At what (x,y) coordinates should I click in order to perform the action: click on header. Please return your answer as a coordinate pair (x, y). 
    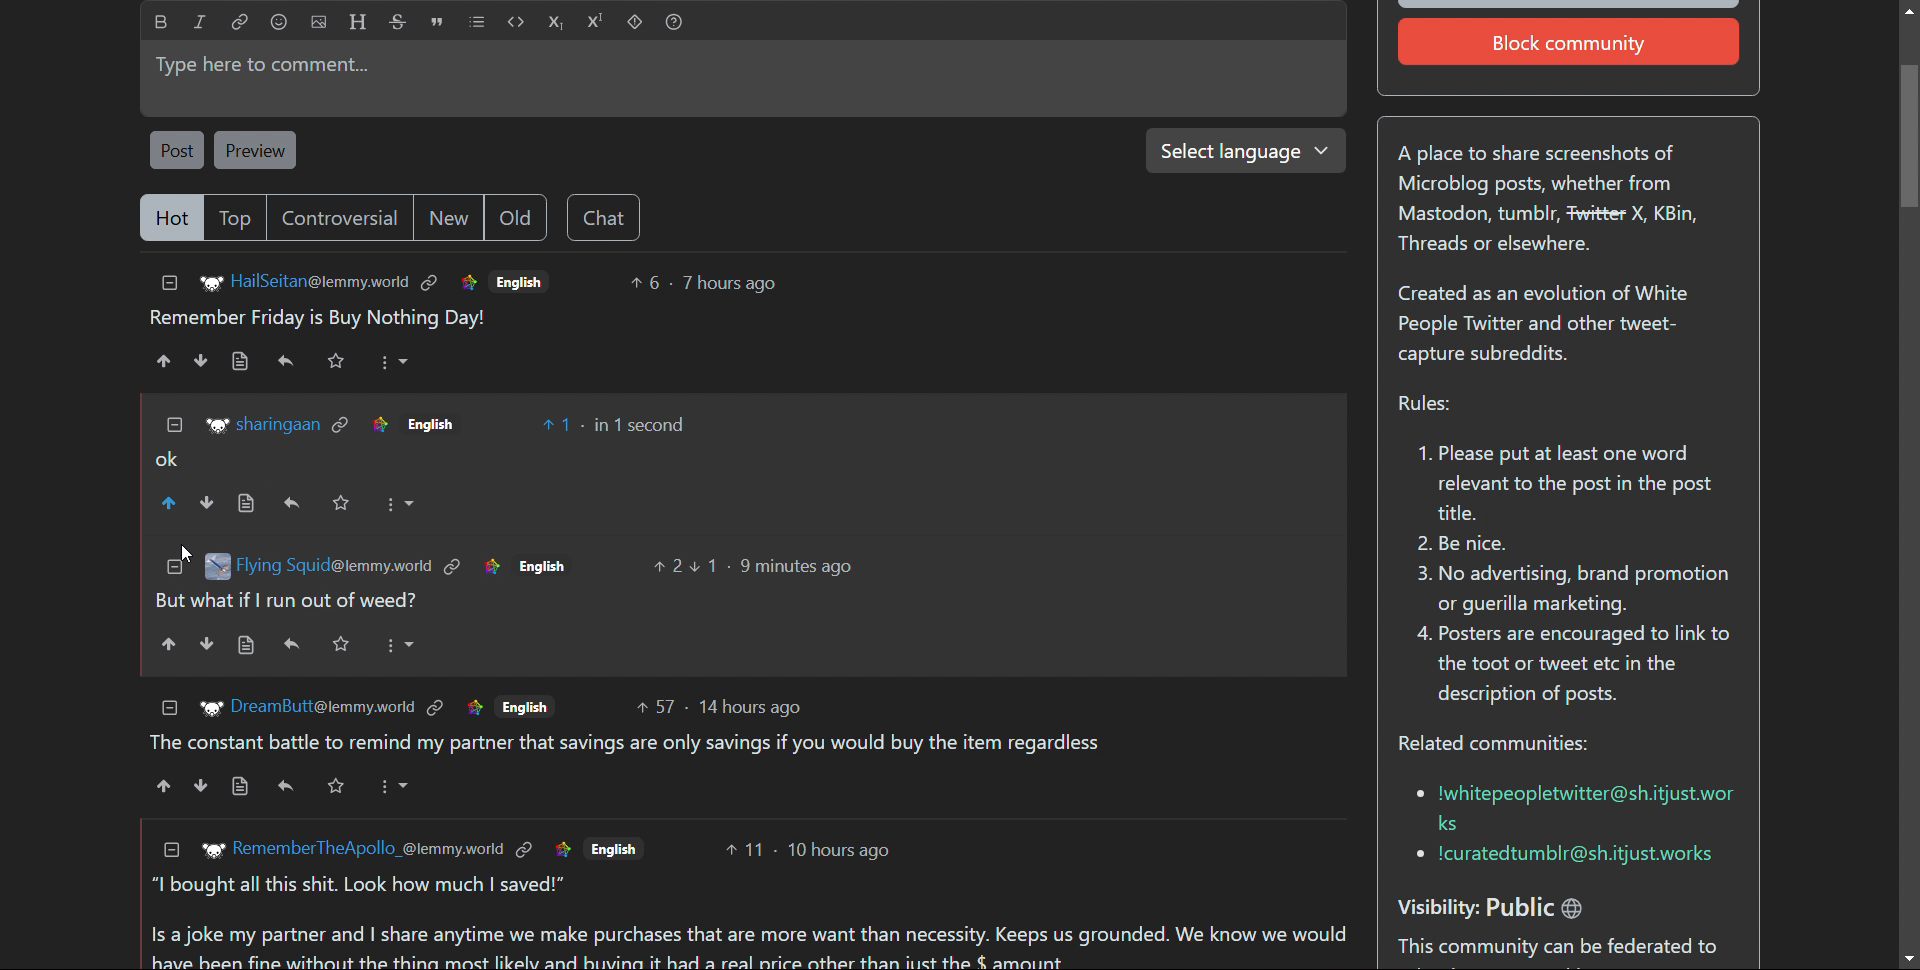
    Looking at the image, I should click on (358, 21).